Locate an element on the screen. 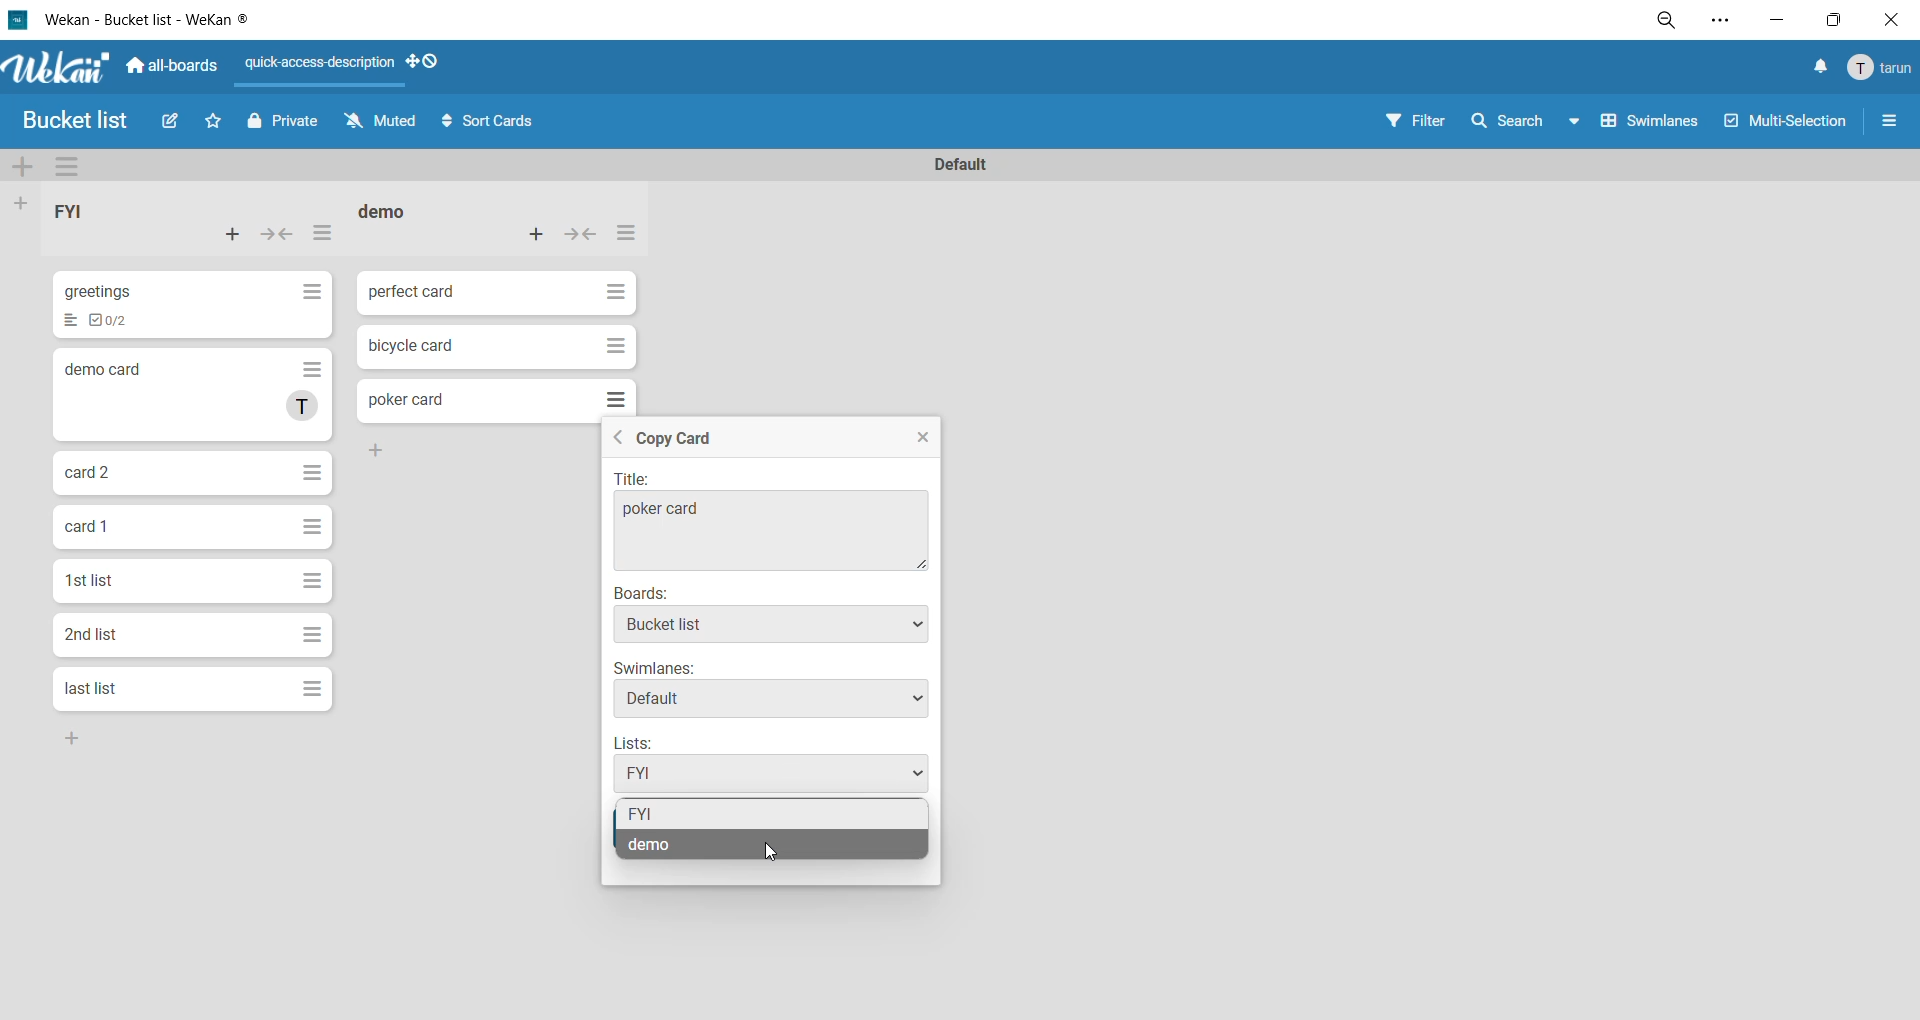 This screenshot has width=1920, height=1020. muted is located at coordinates (383, 125).